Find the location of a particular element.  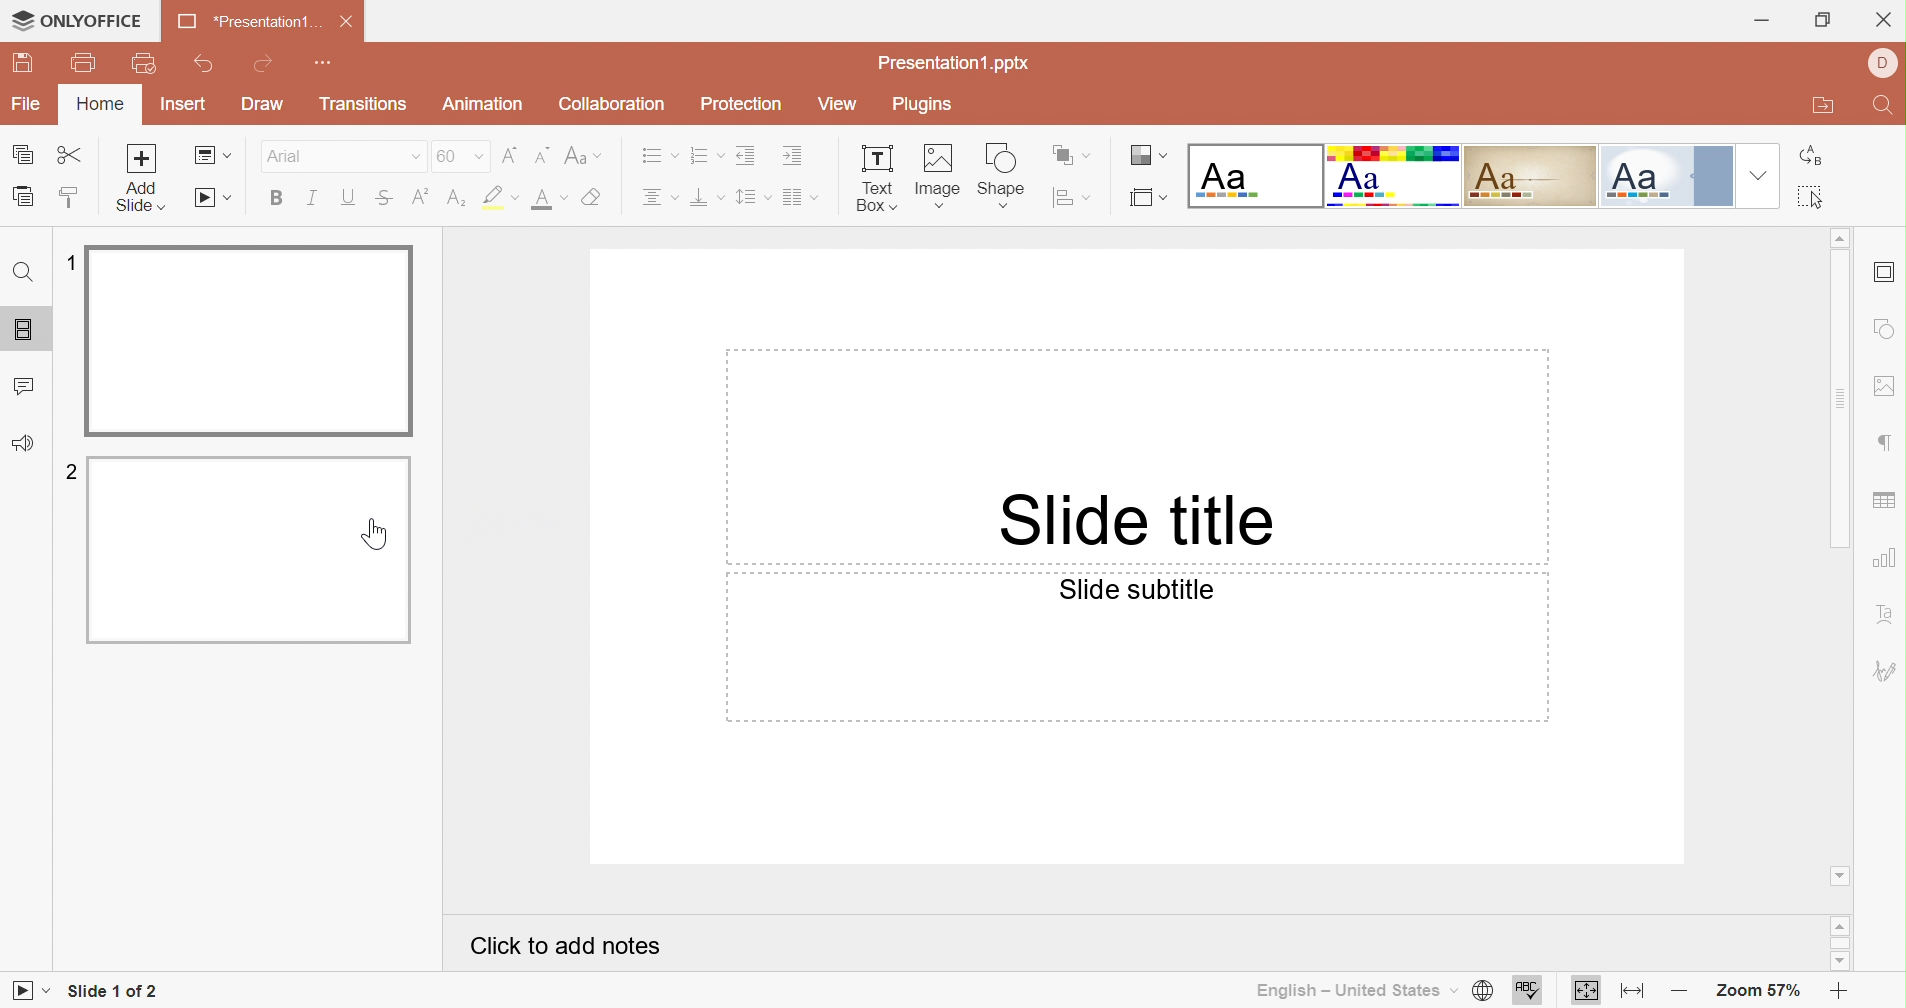

ONLYOFFICE is located at coordinates (78, 21).